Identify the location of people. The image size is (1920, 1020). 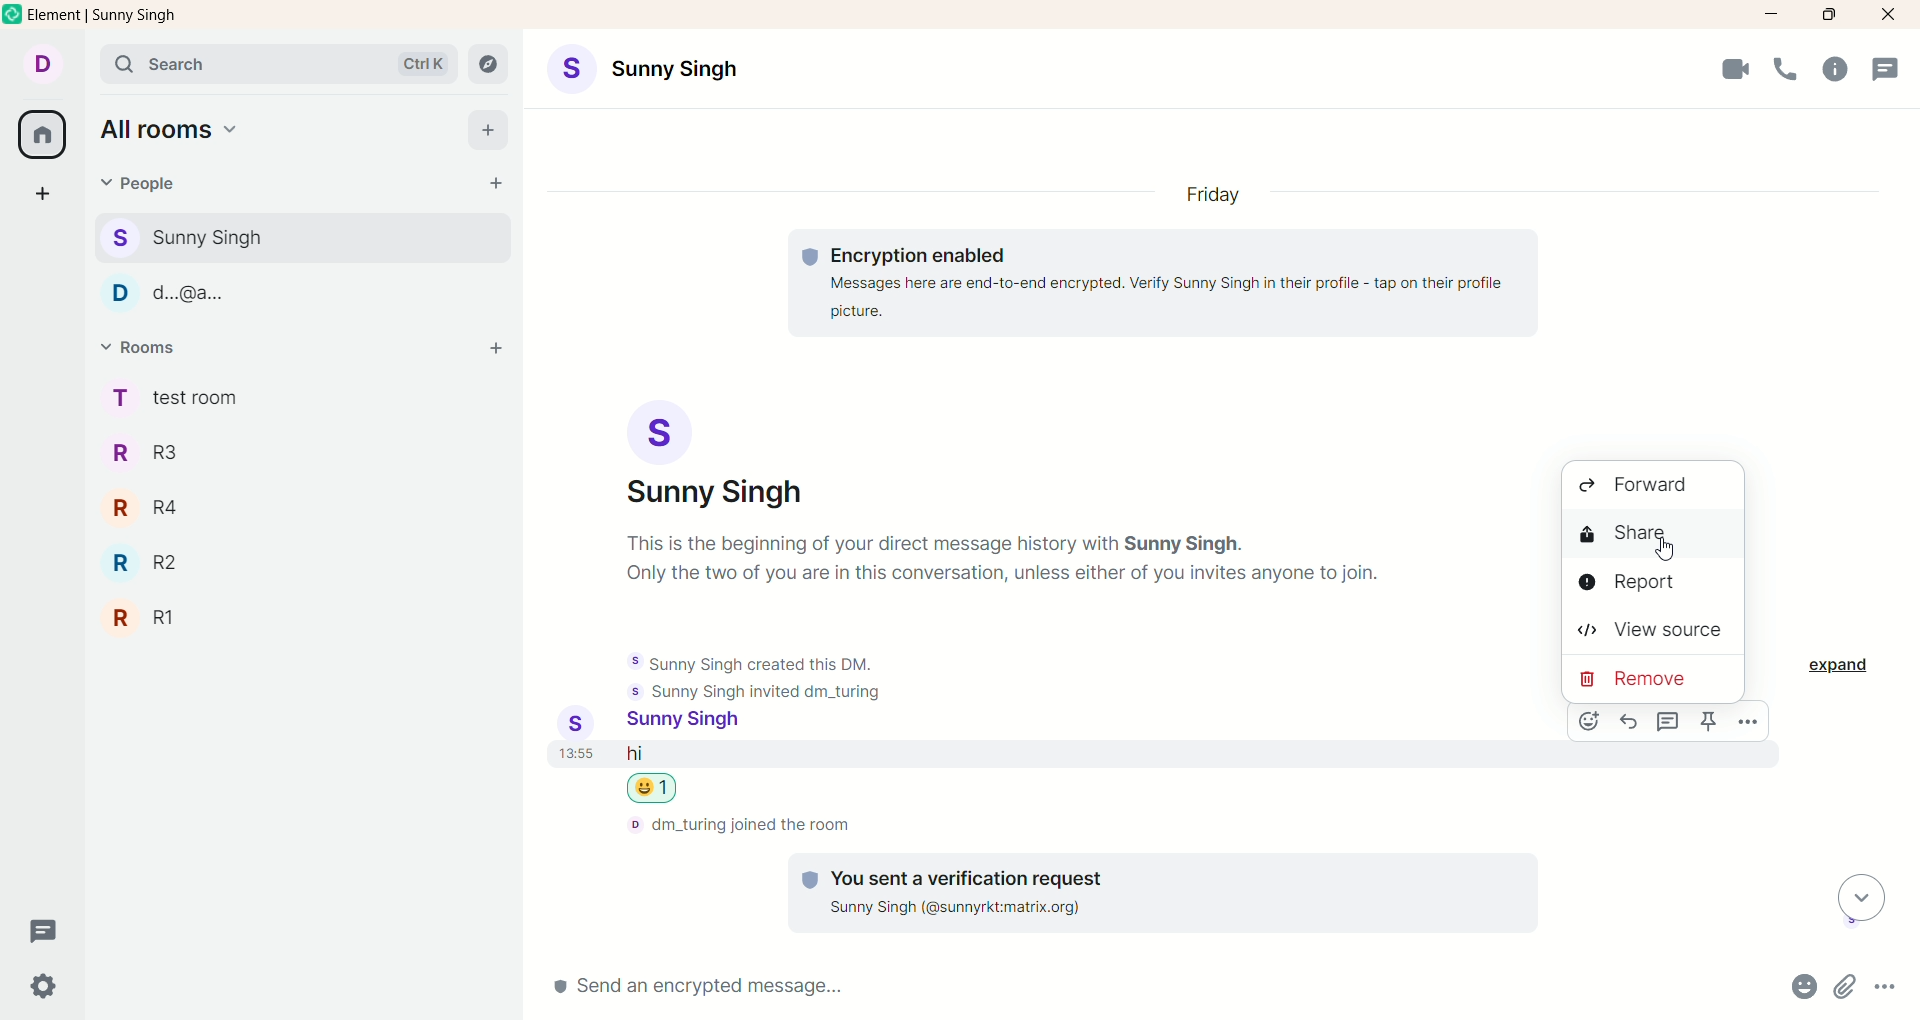
(214, 235).